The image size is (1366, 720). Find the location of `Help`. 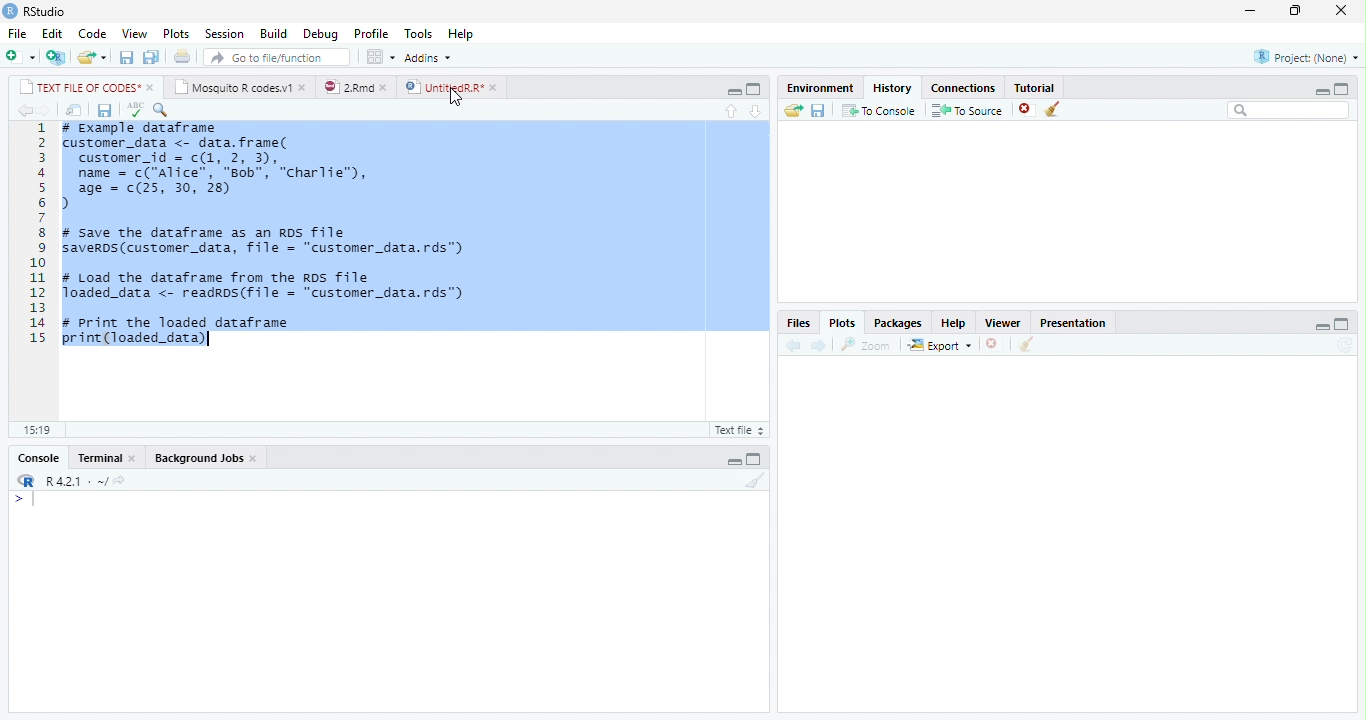

Help is located at coordinates (462, 34).